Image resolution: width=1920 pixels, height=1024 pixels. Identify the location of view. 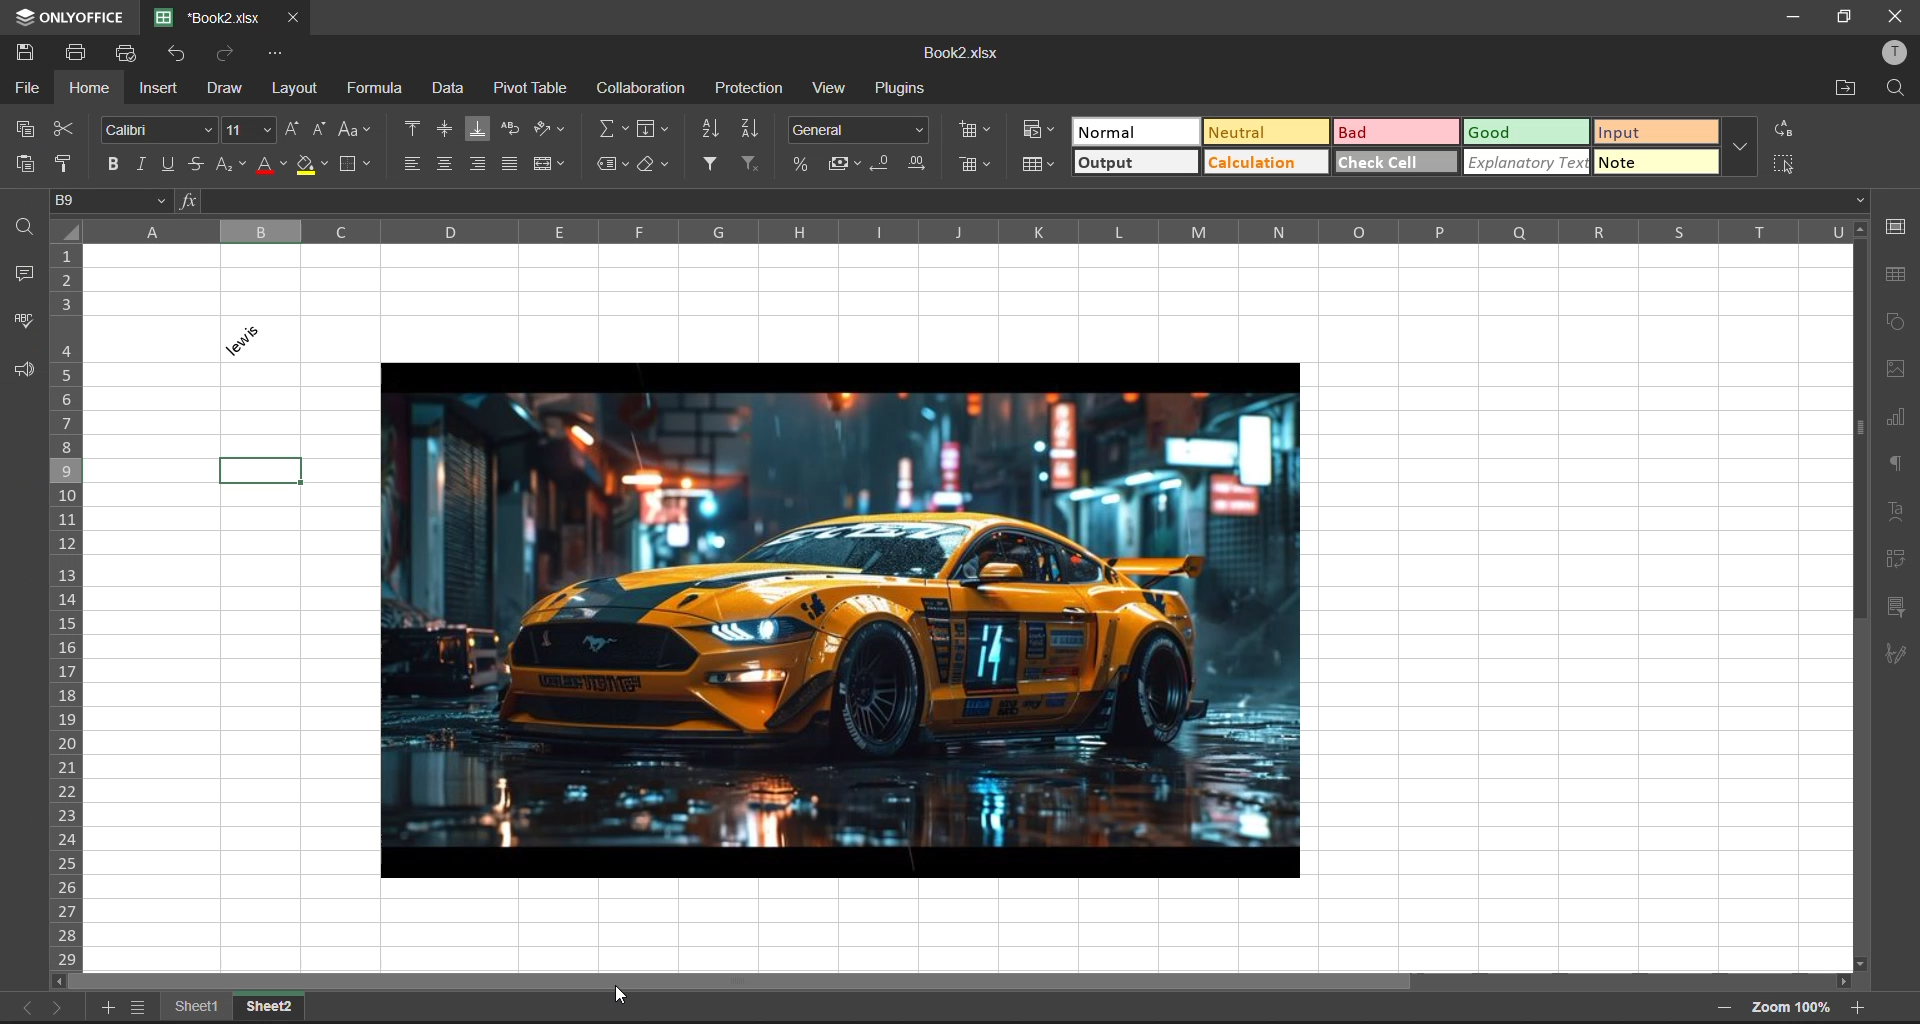
(828, 91).